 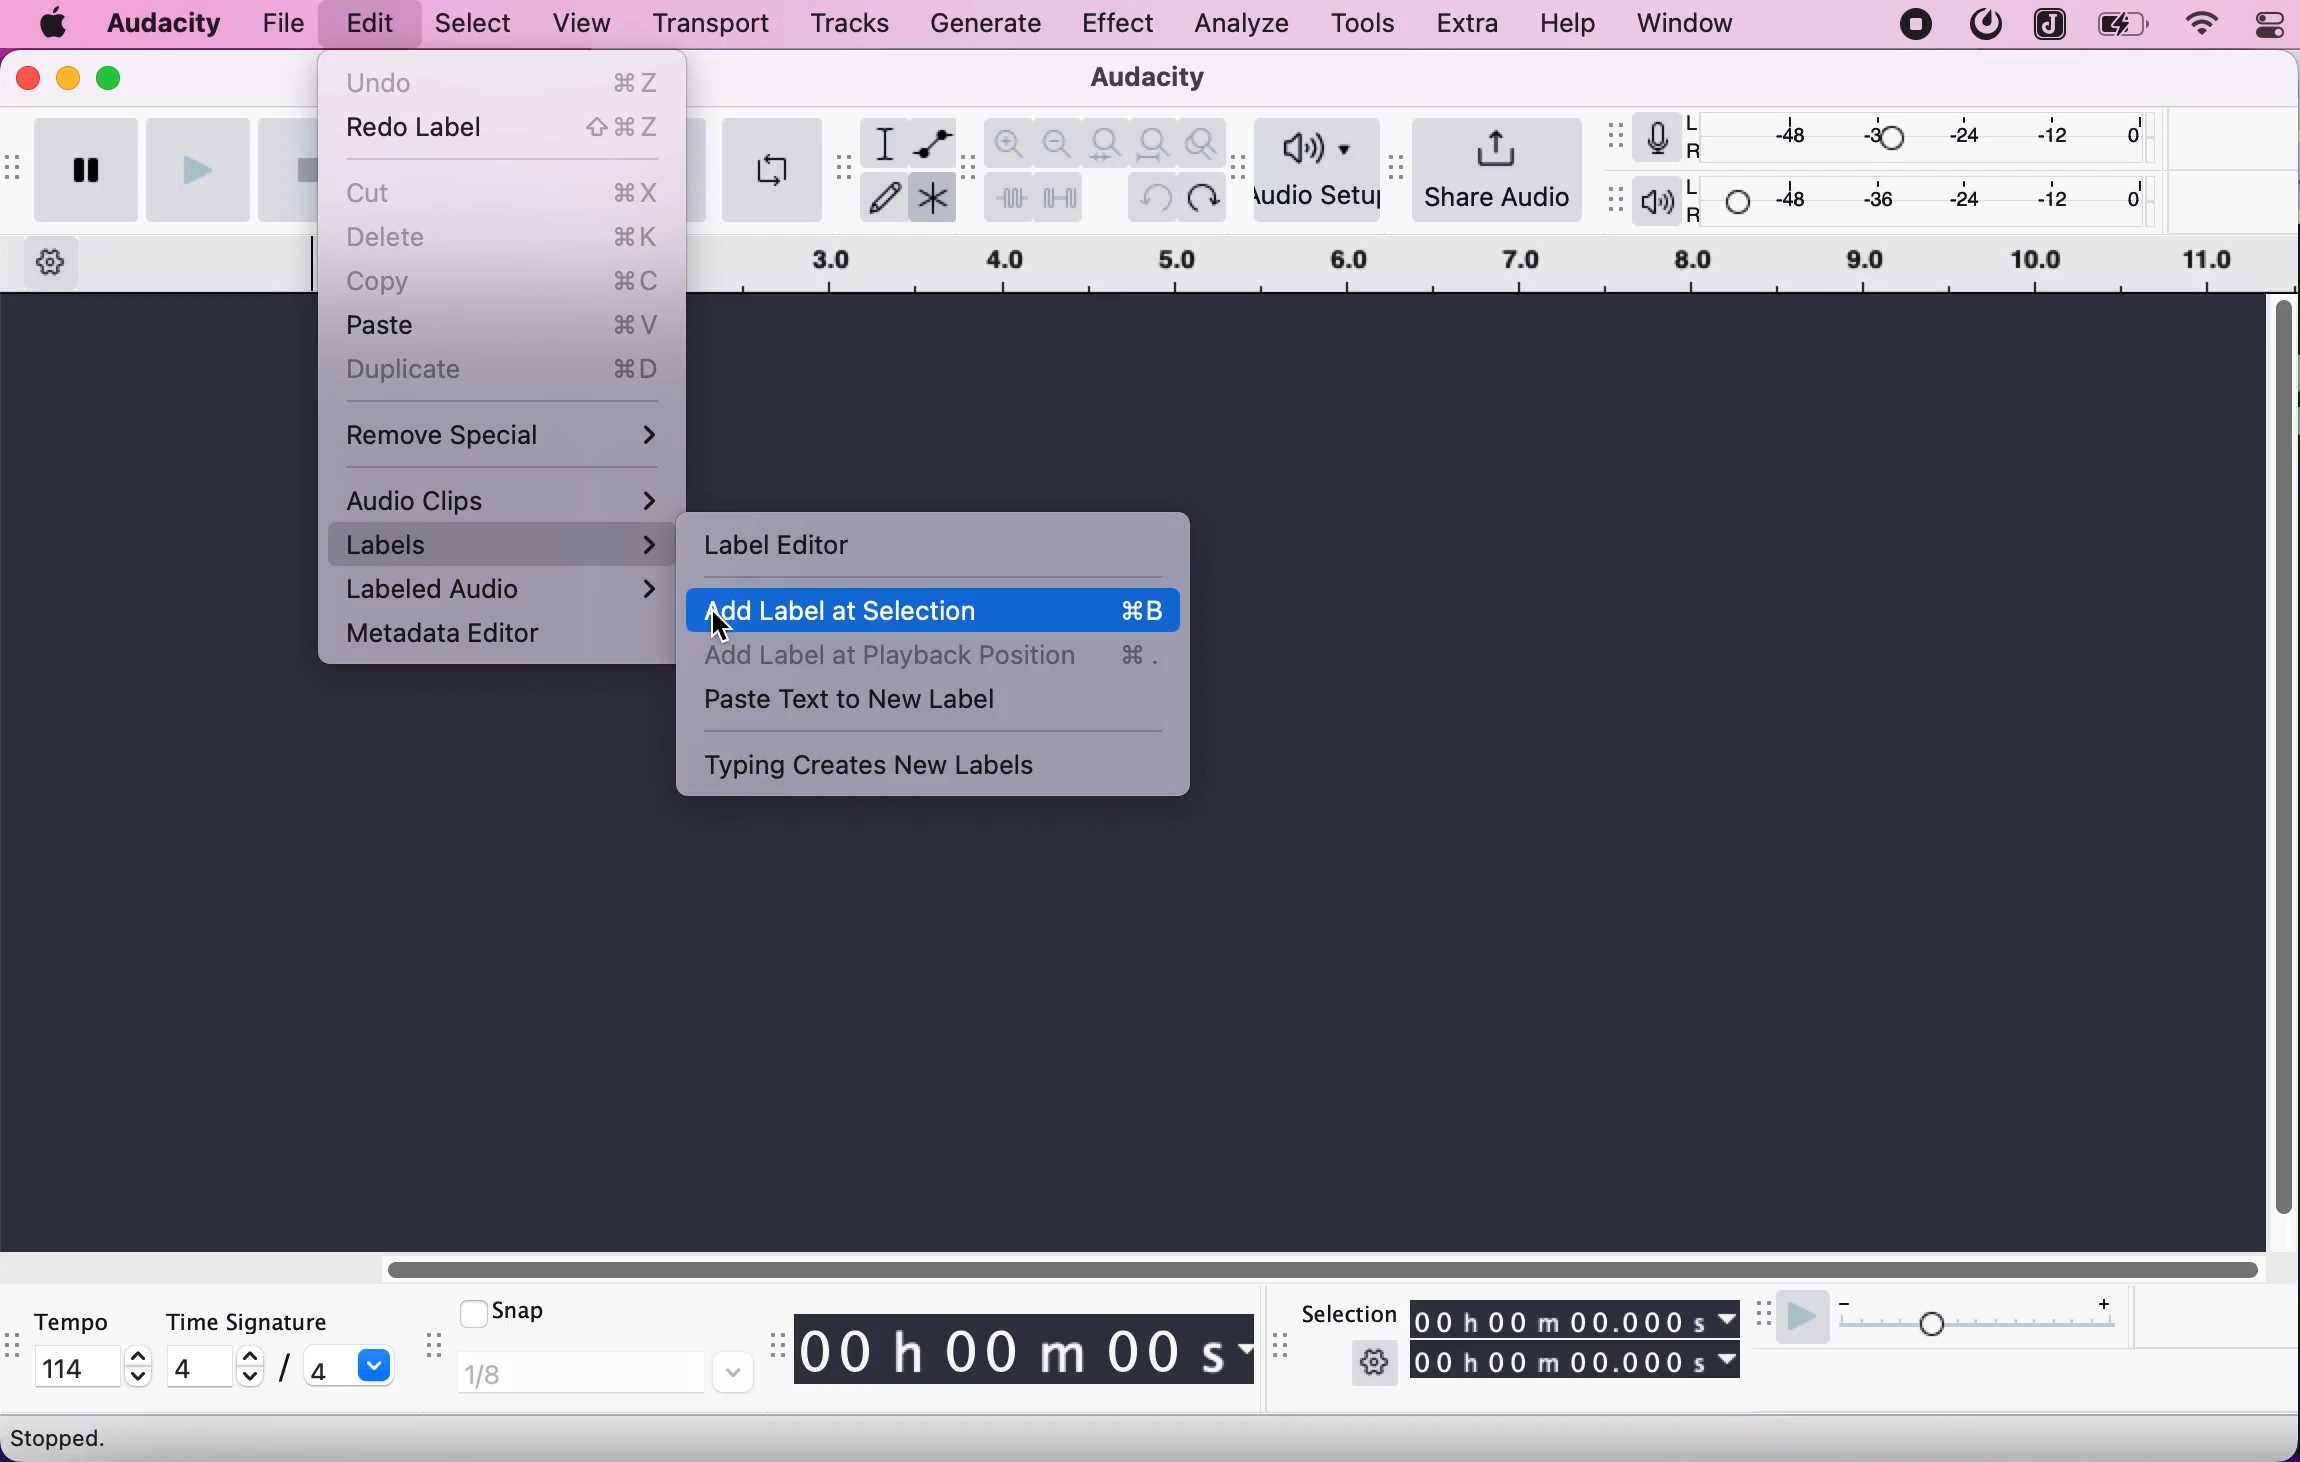 What do you see at coordinates (165, 20) in the screenshot?
I see `audacity` at bounding box center [165, 20].